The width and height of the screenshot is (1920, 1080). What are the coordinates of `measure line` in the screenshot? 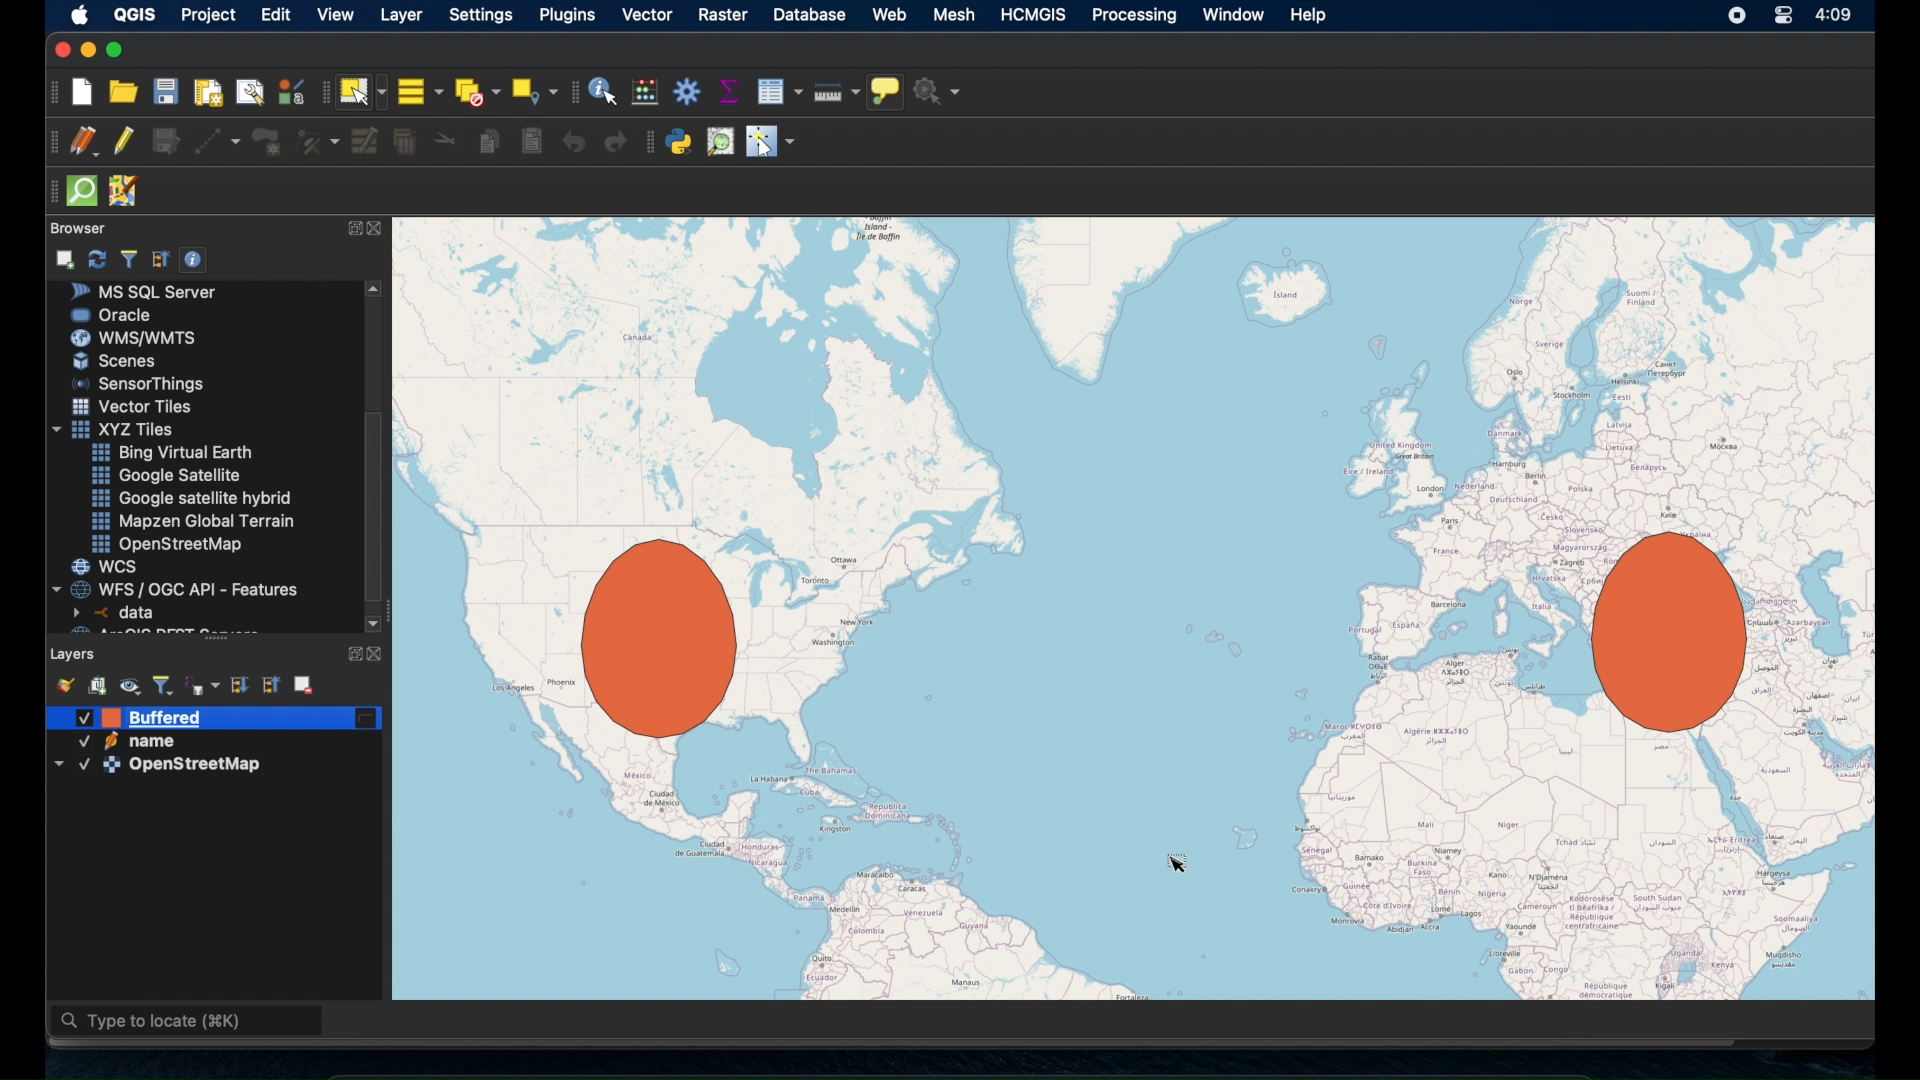 It's located at (835, 93).